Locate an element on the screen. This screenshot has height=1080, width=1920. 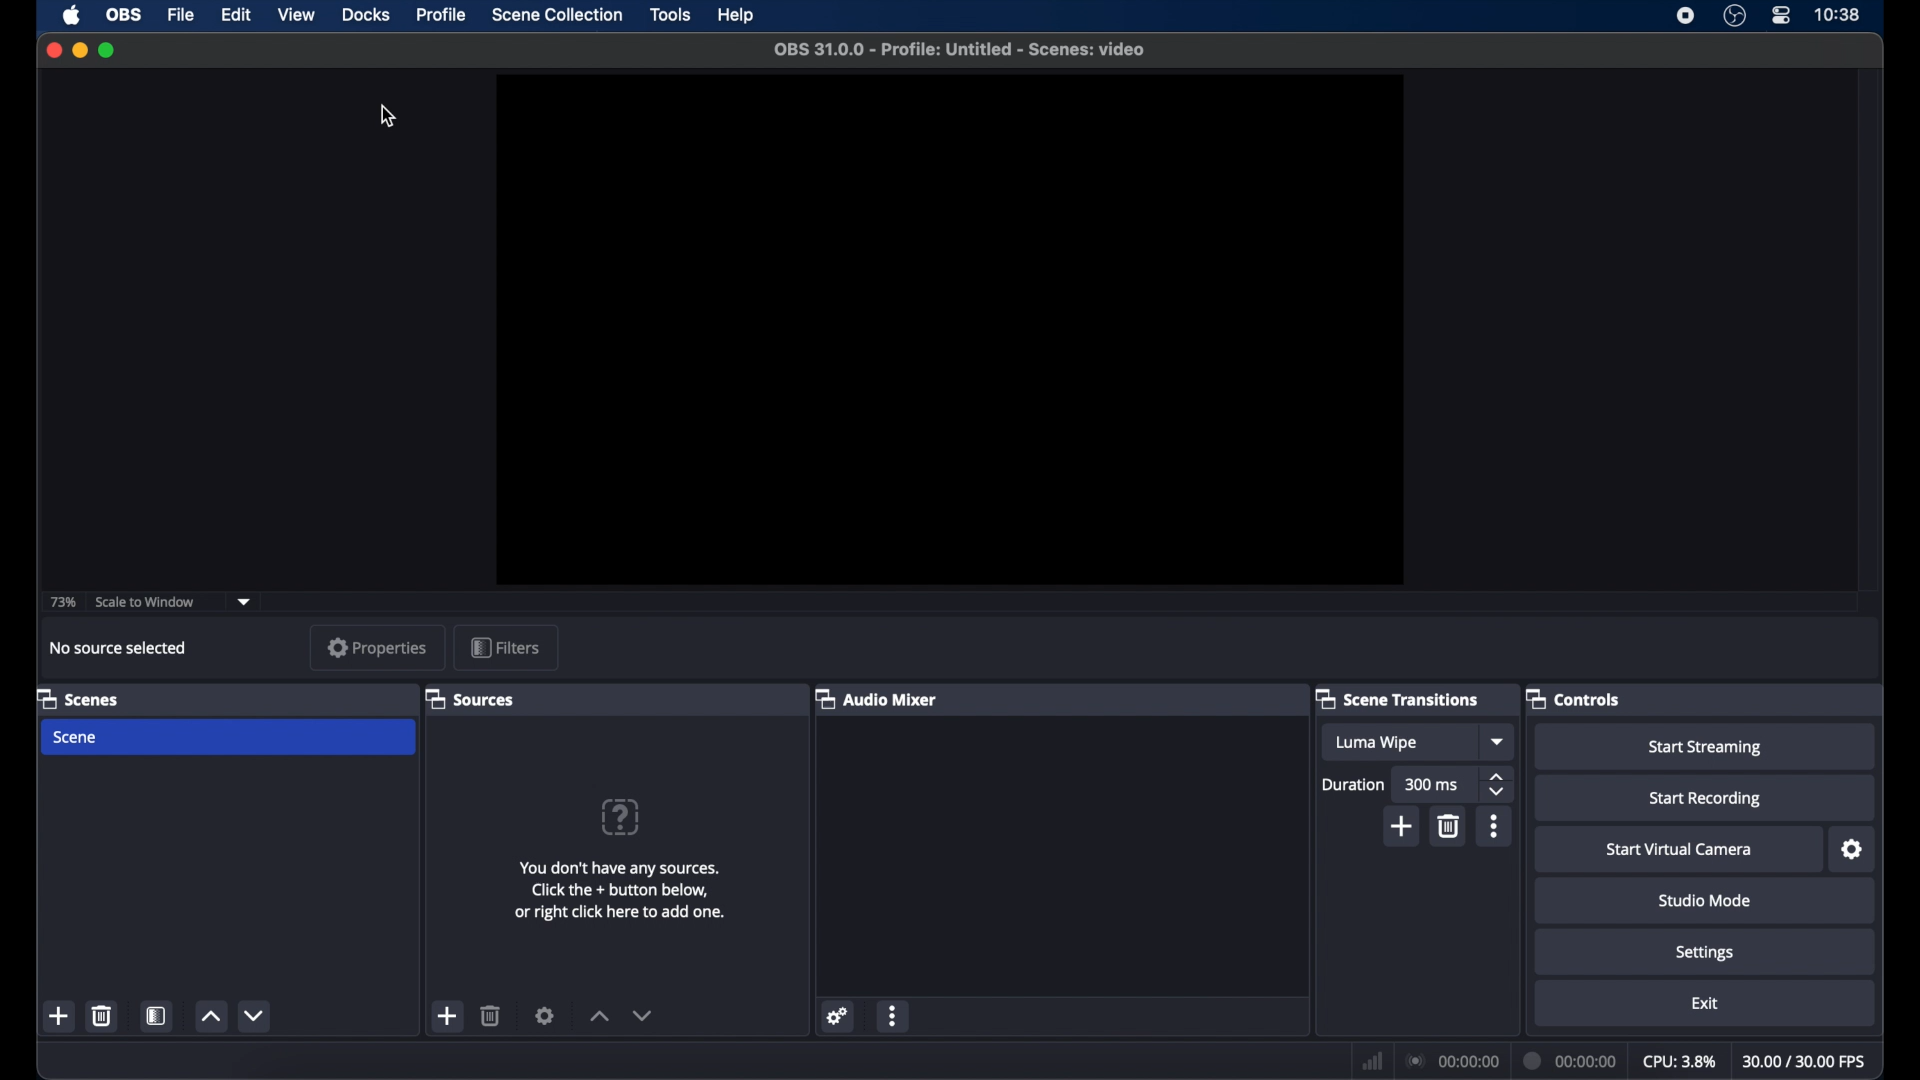
apple icon is located at coordinates (71, 15).